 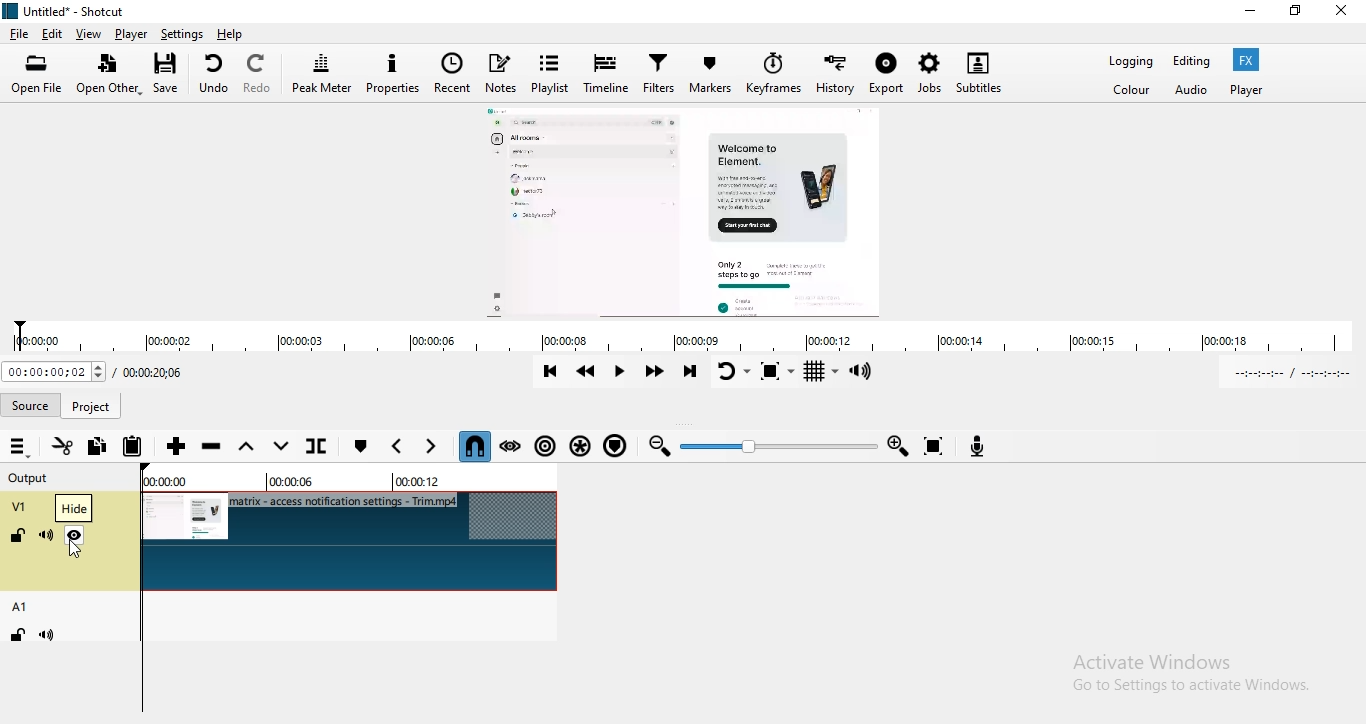 I want to click on Logging, so click(x=1128, y=62).